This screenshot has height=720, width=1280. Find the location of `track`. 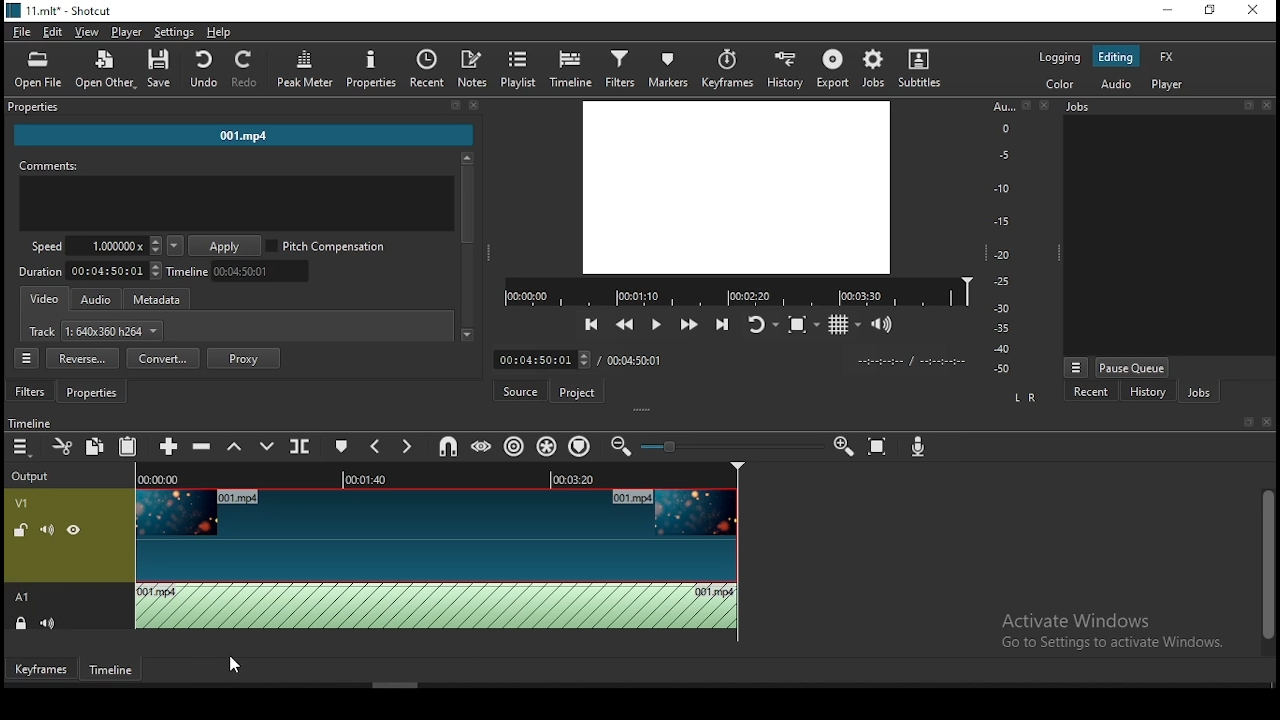

track is located at coordinates (95, 331).